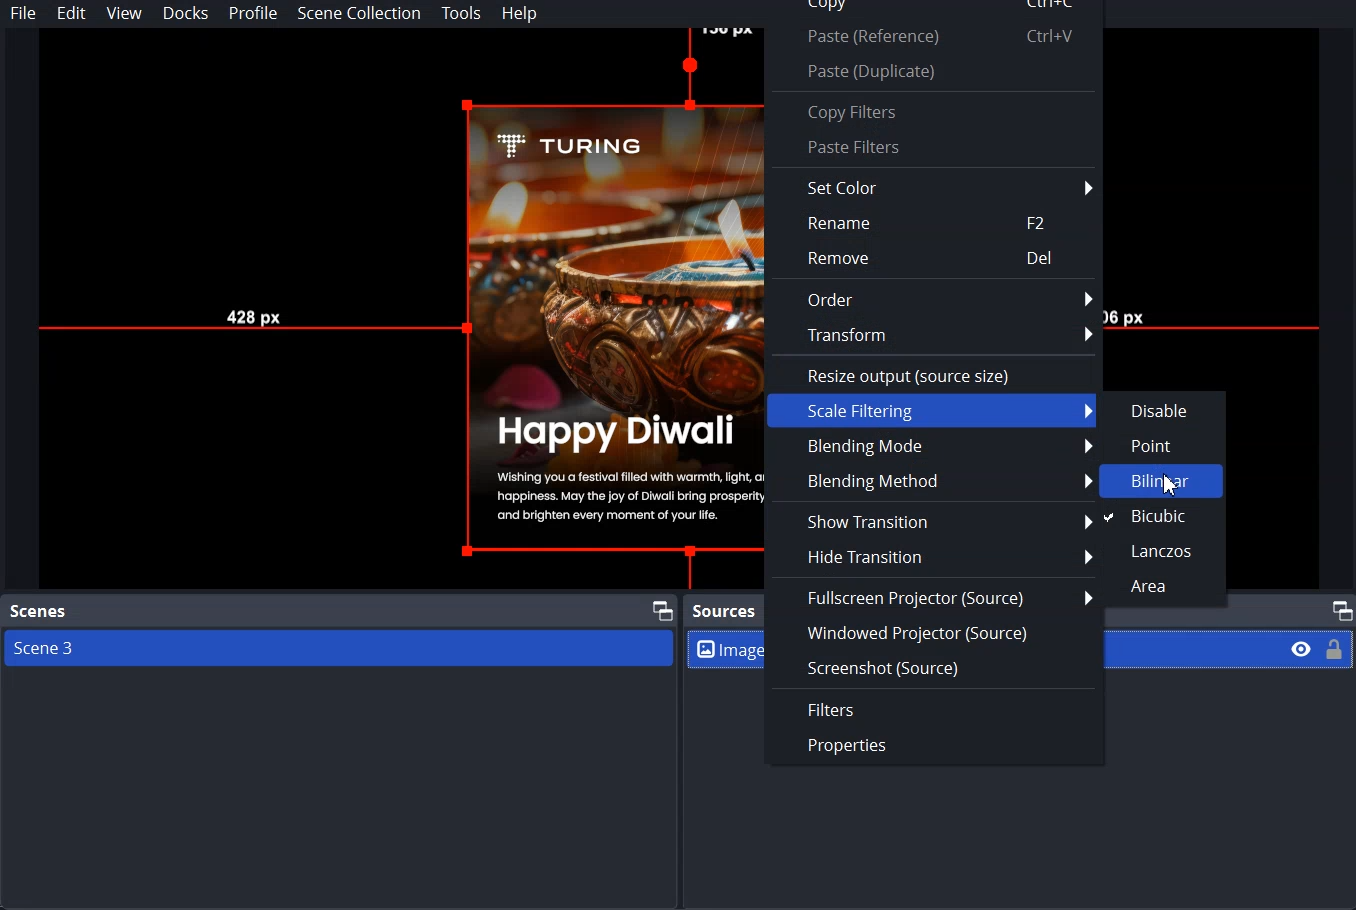 The width and height of the screenshot is (1356, 910). I want to click on File, so click(24, 13).